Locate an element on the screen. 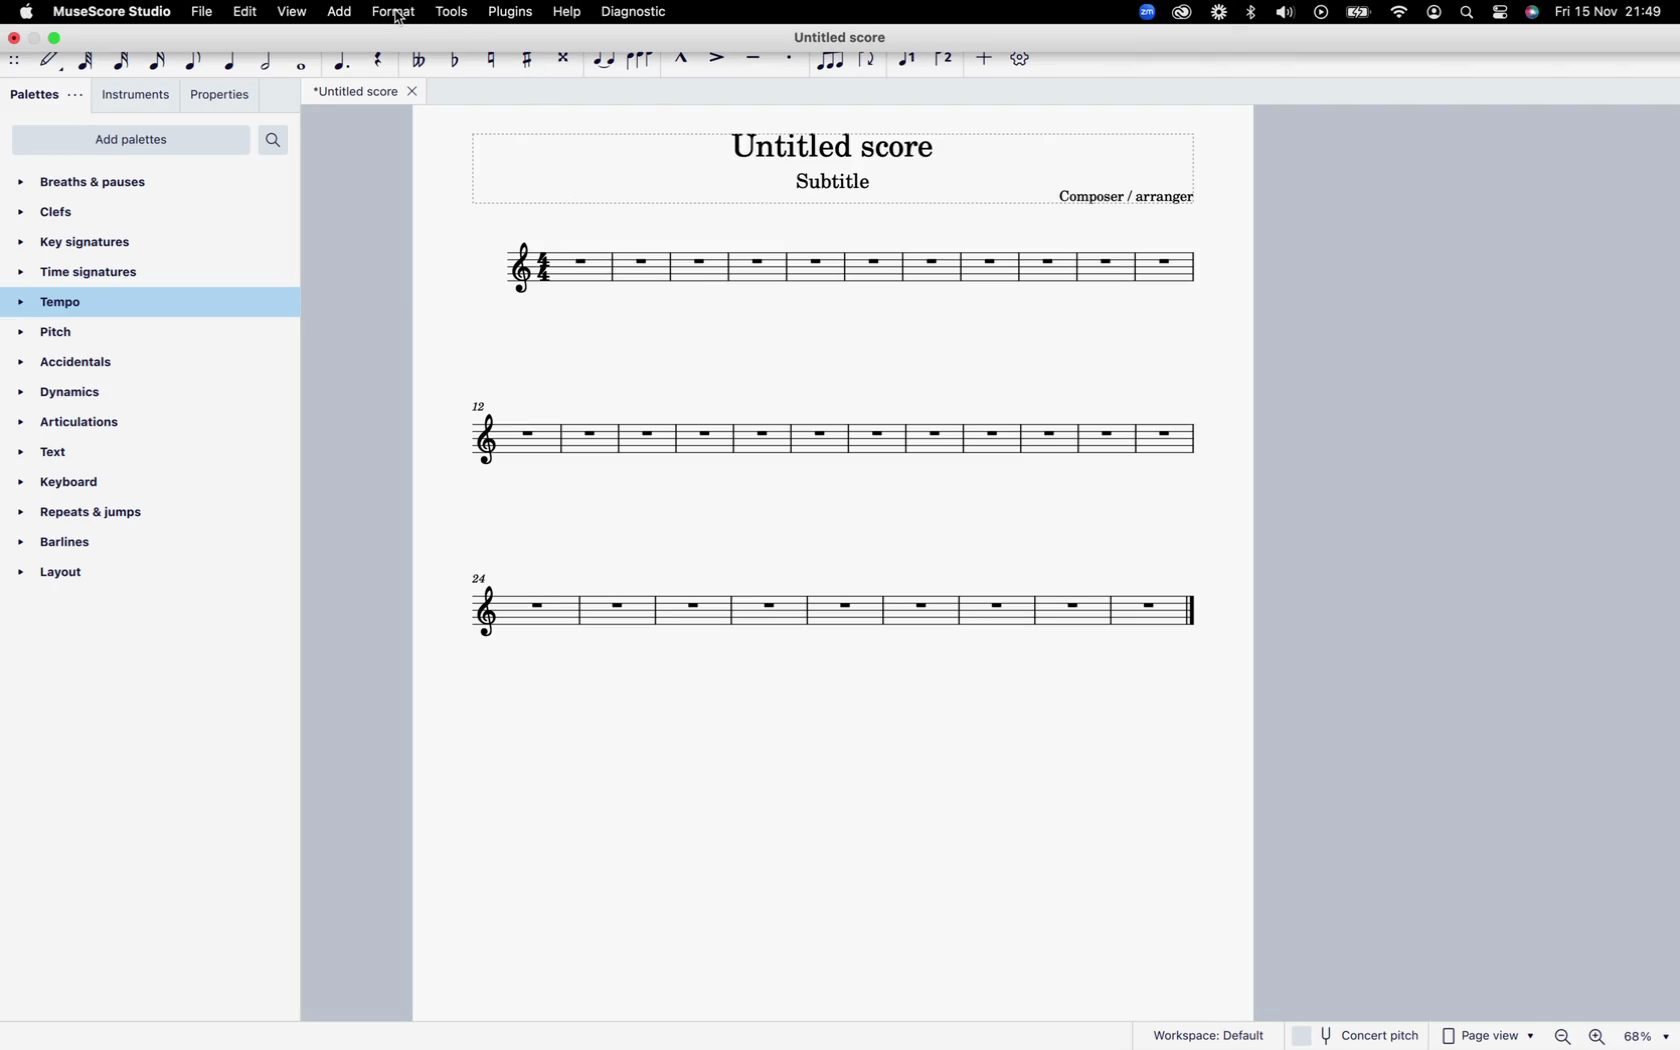 The width and height of the screenshot is (1680, 1050). breaths & pauses is located at coordinates (100, 178).